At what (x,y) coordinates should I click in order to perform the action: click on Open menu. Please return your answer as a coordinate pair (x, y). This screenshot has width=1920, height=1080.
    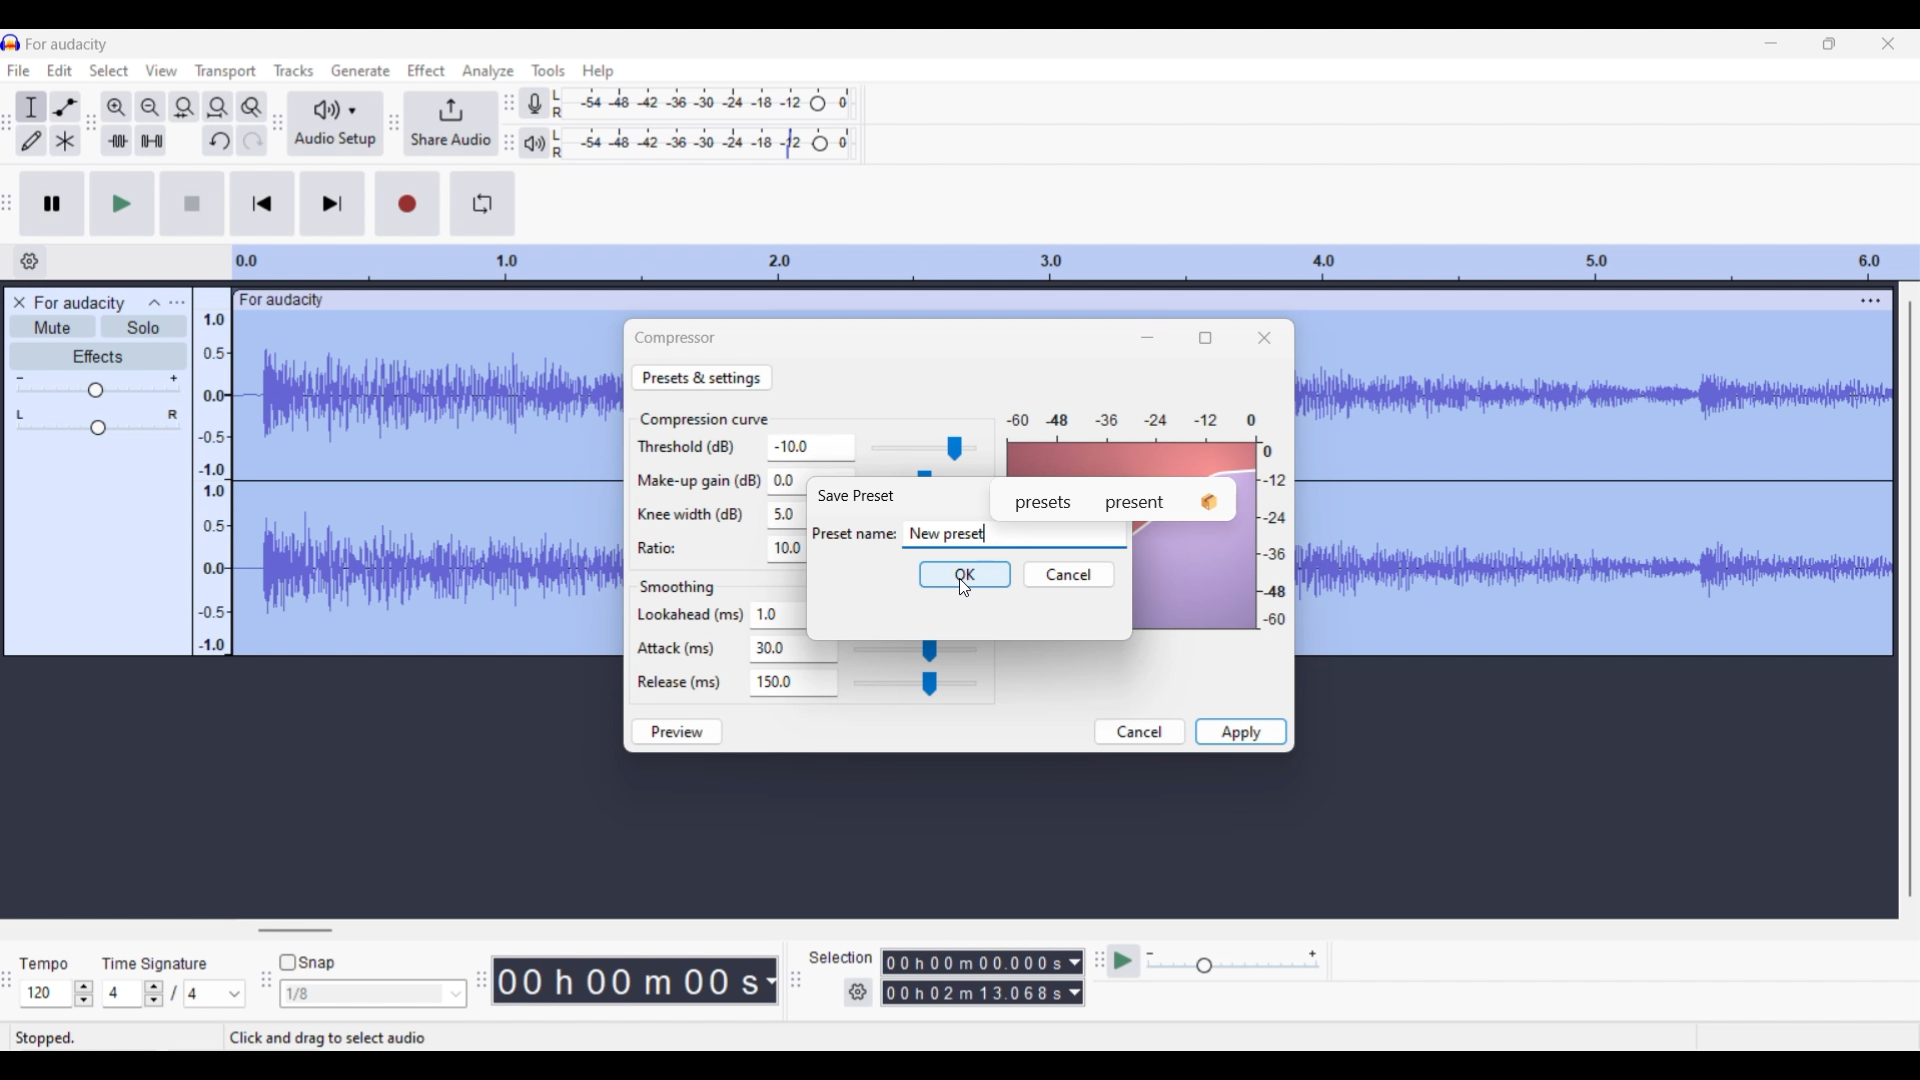
    Looking at the image, I should click on (177, 303).